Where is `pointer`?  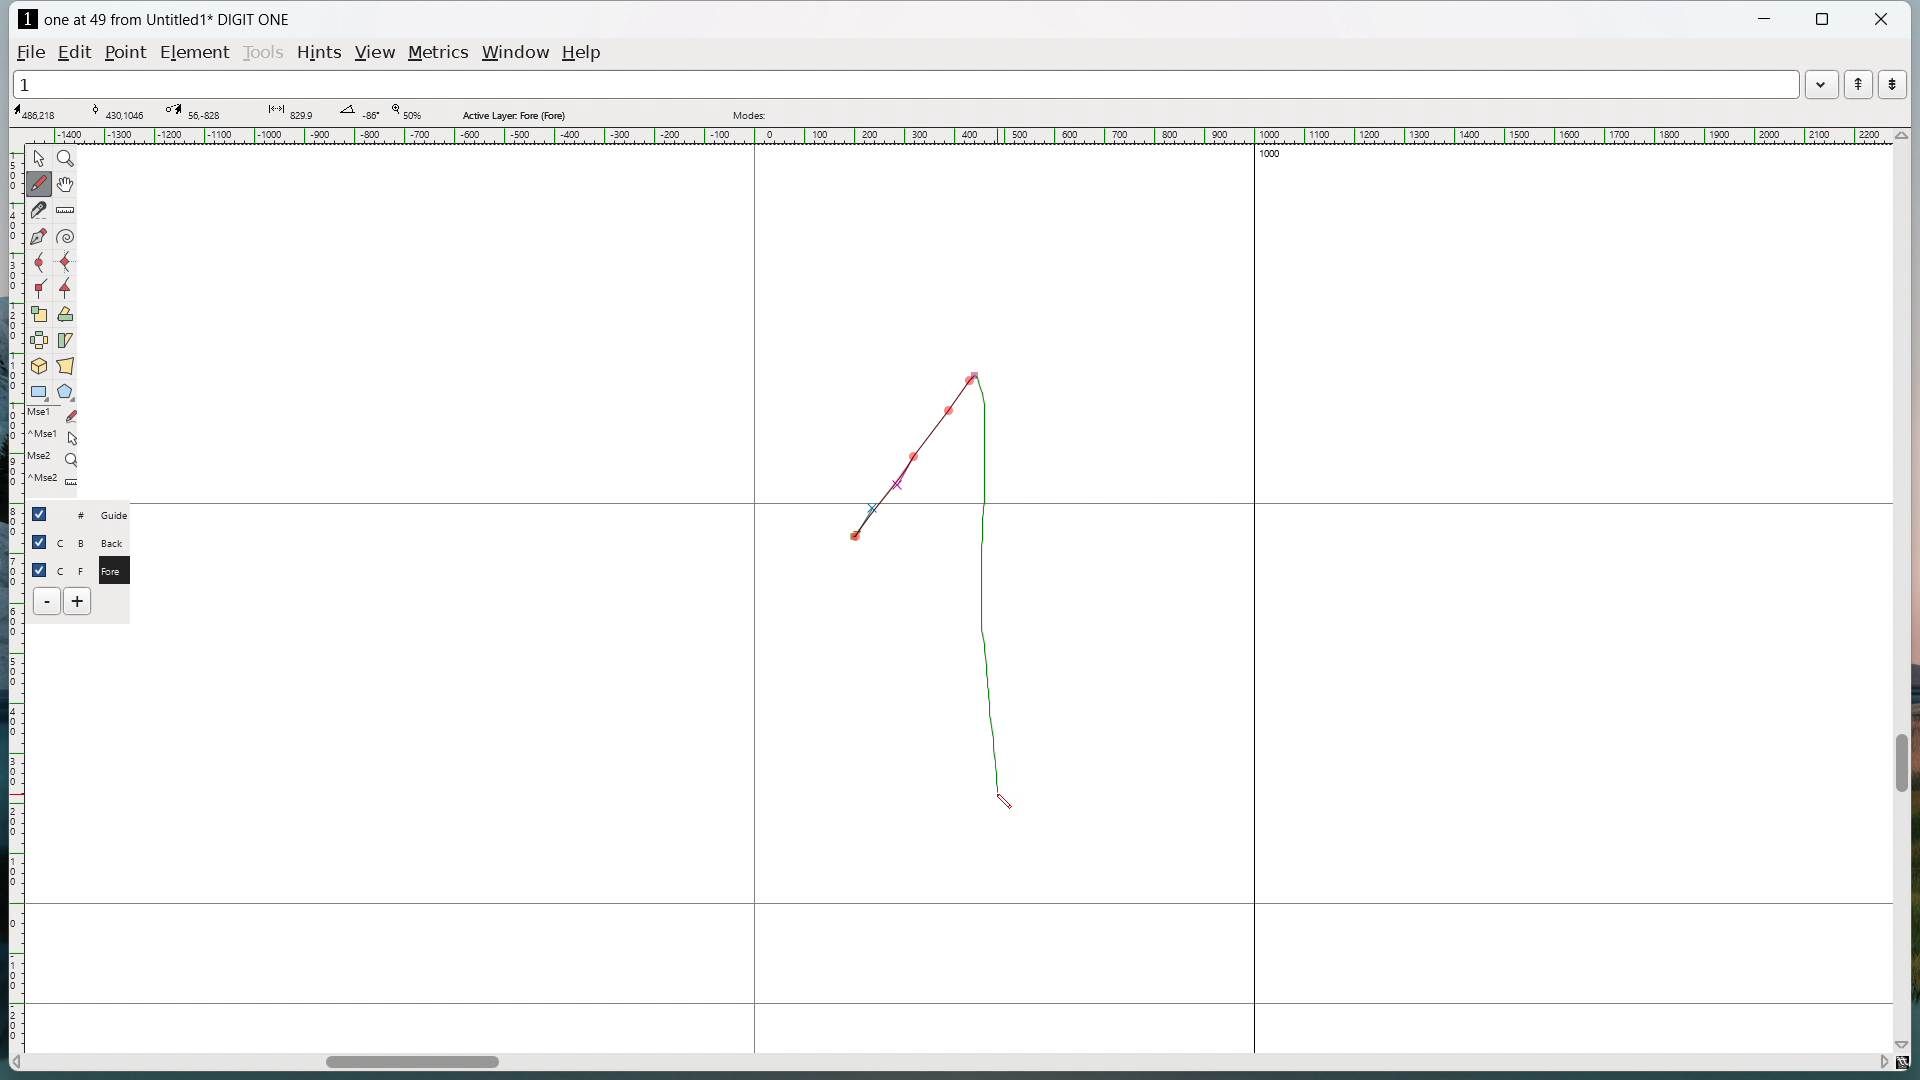
pointer is located at coordinates (40, 158).